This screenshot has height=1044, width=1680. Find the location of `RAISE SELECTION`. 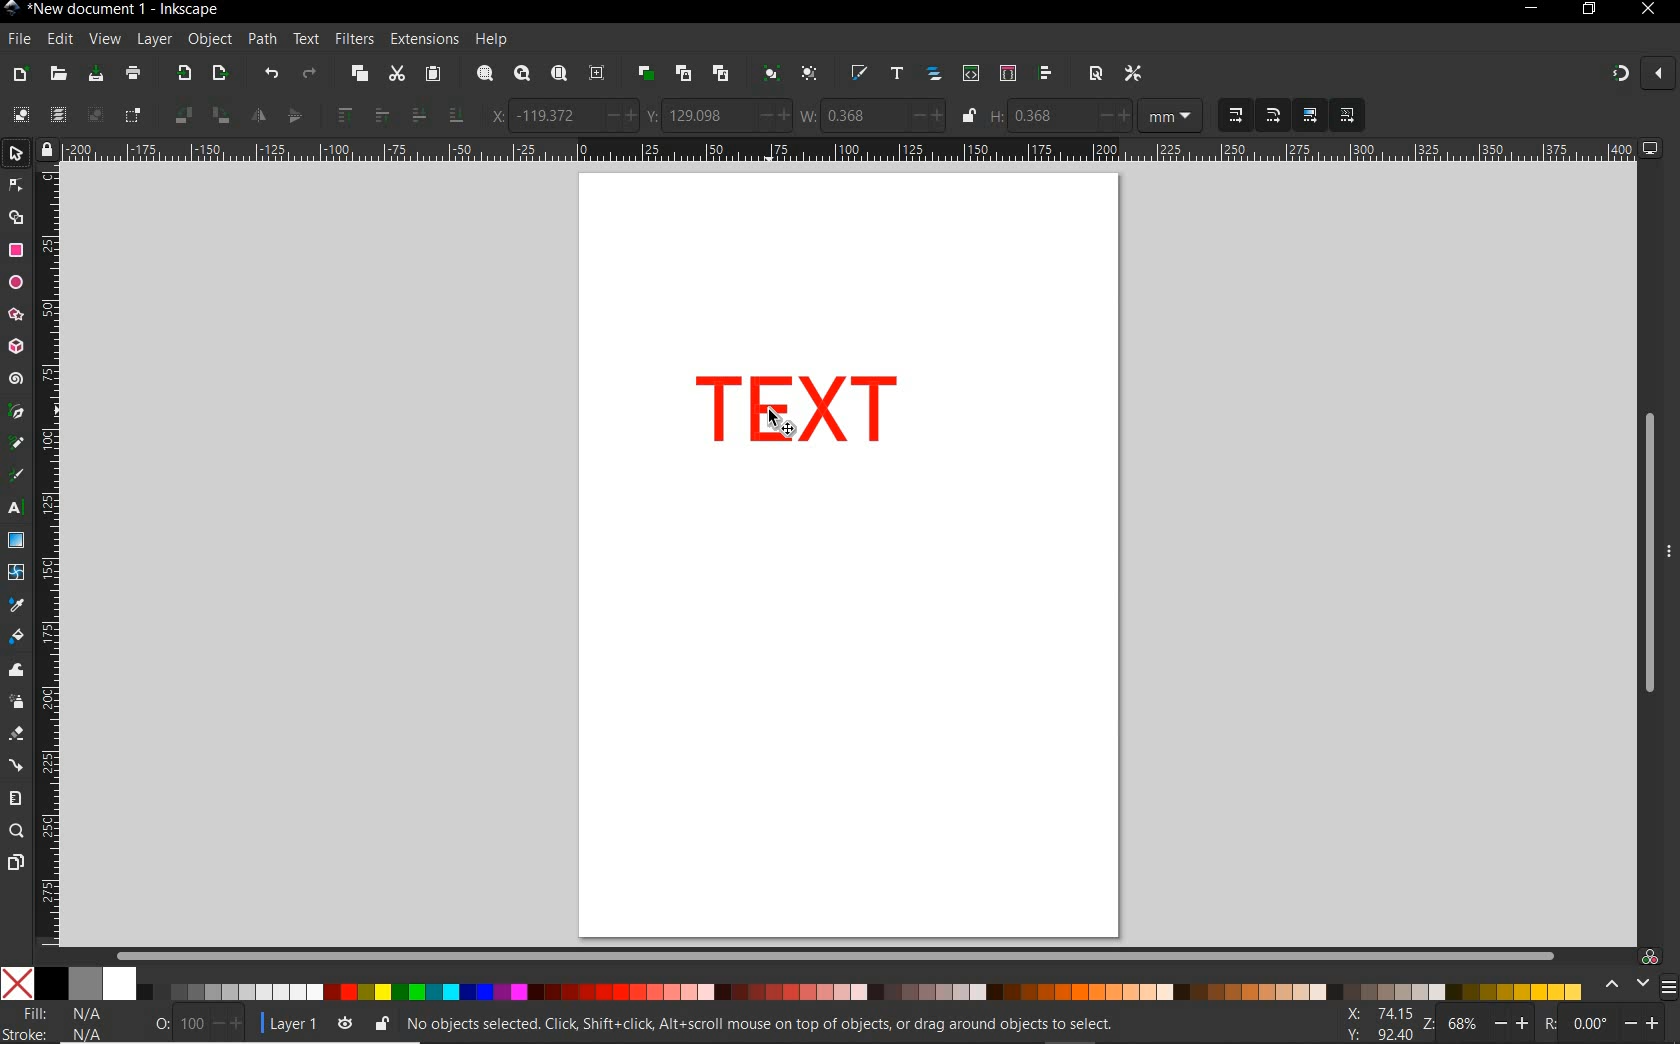

RAISE SELECTION is located at coordinates (357, 114).